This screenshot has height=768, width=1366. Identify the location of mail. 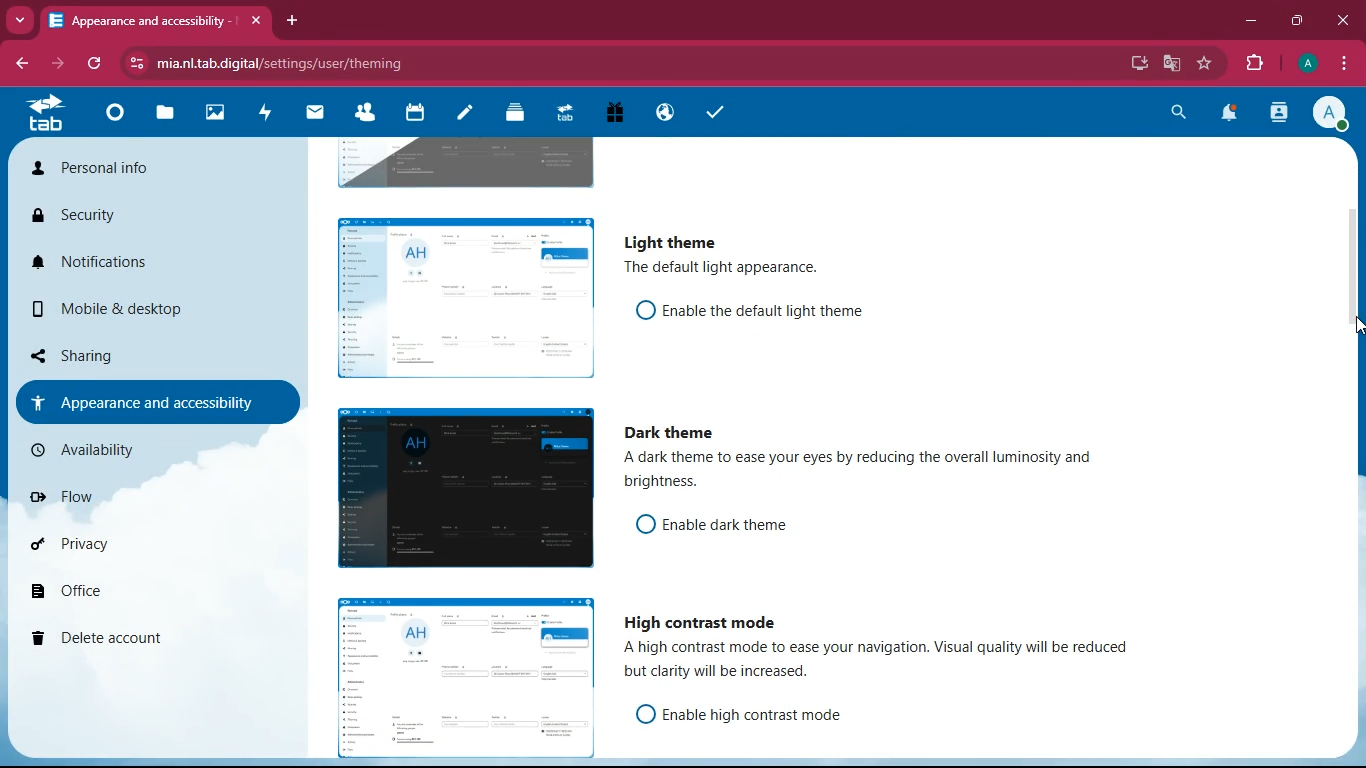
(316, 115).